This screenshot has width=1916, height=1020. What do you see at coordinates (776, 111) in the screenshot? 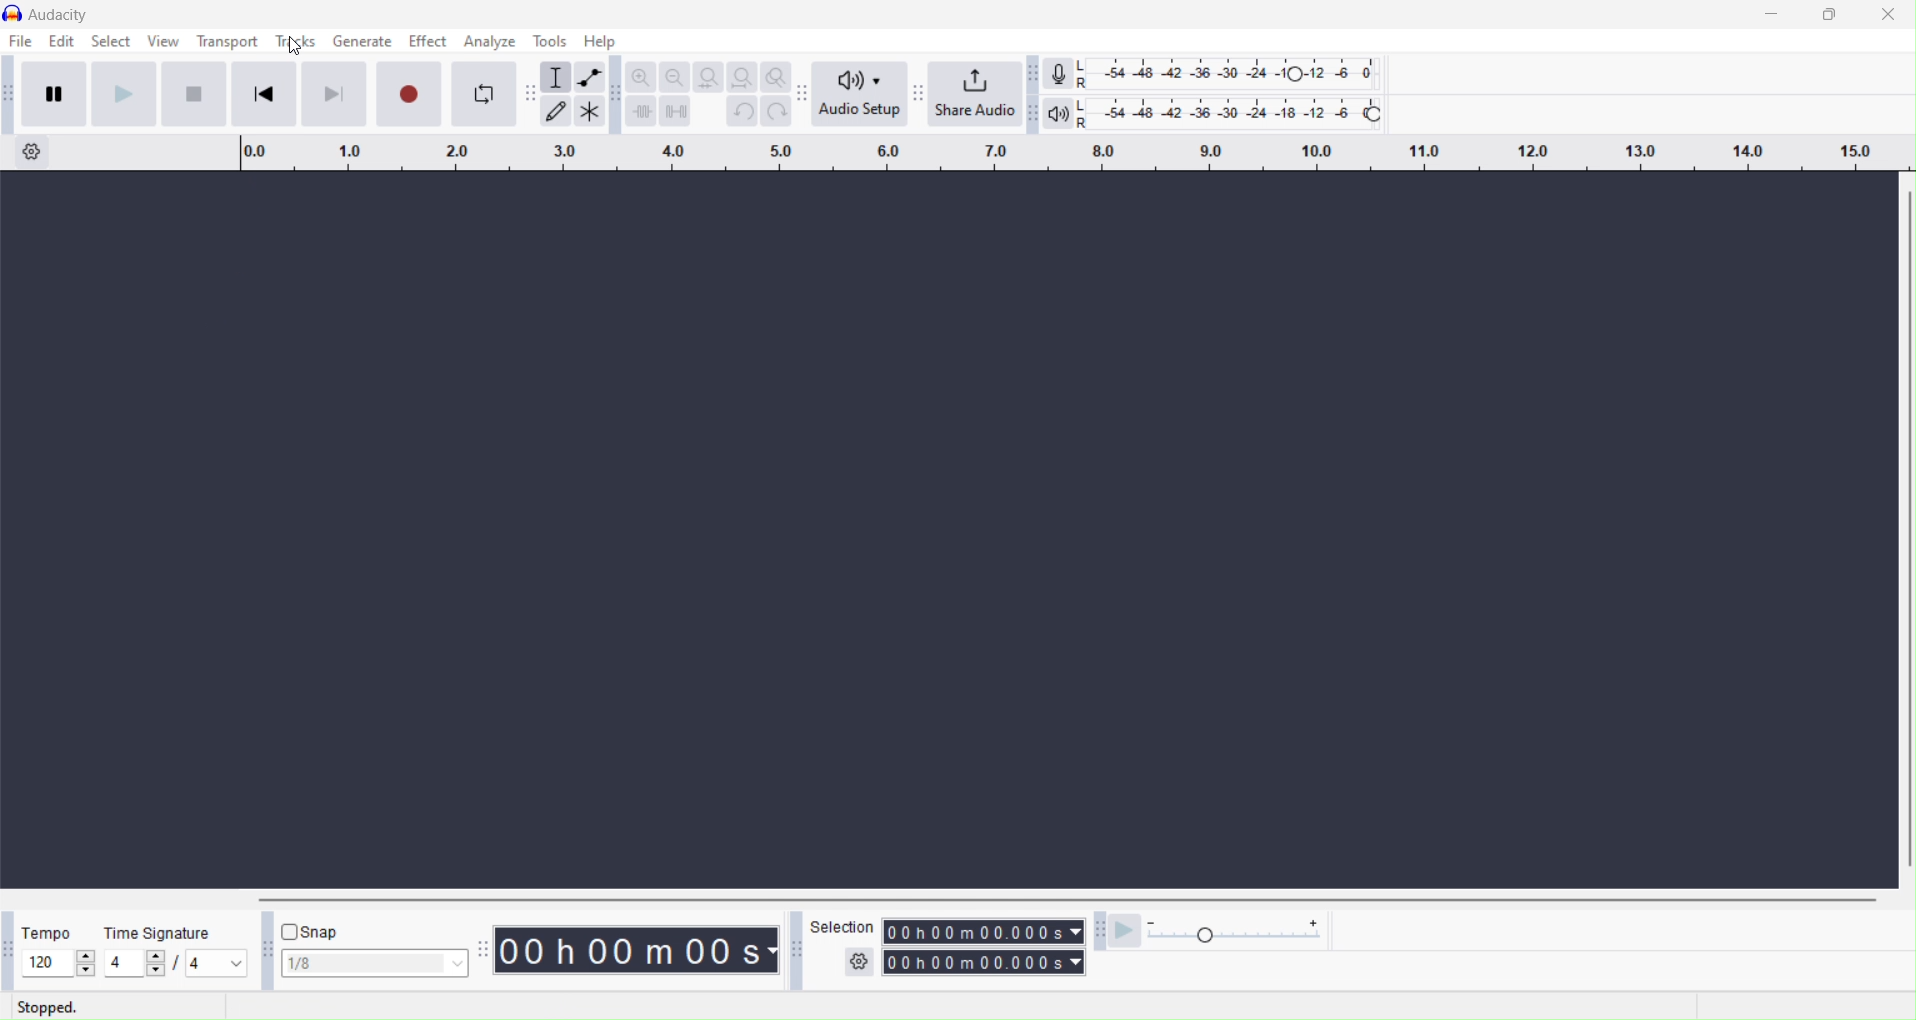
I see `Redo` at bounding box center [776, 111].